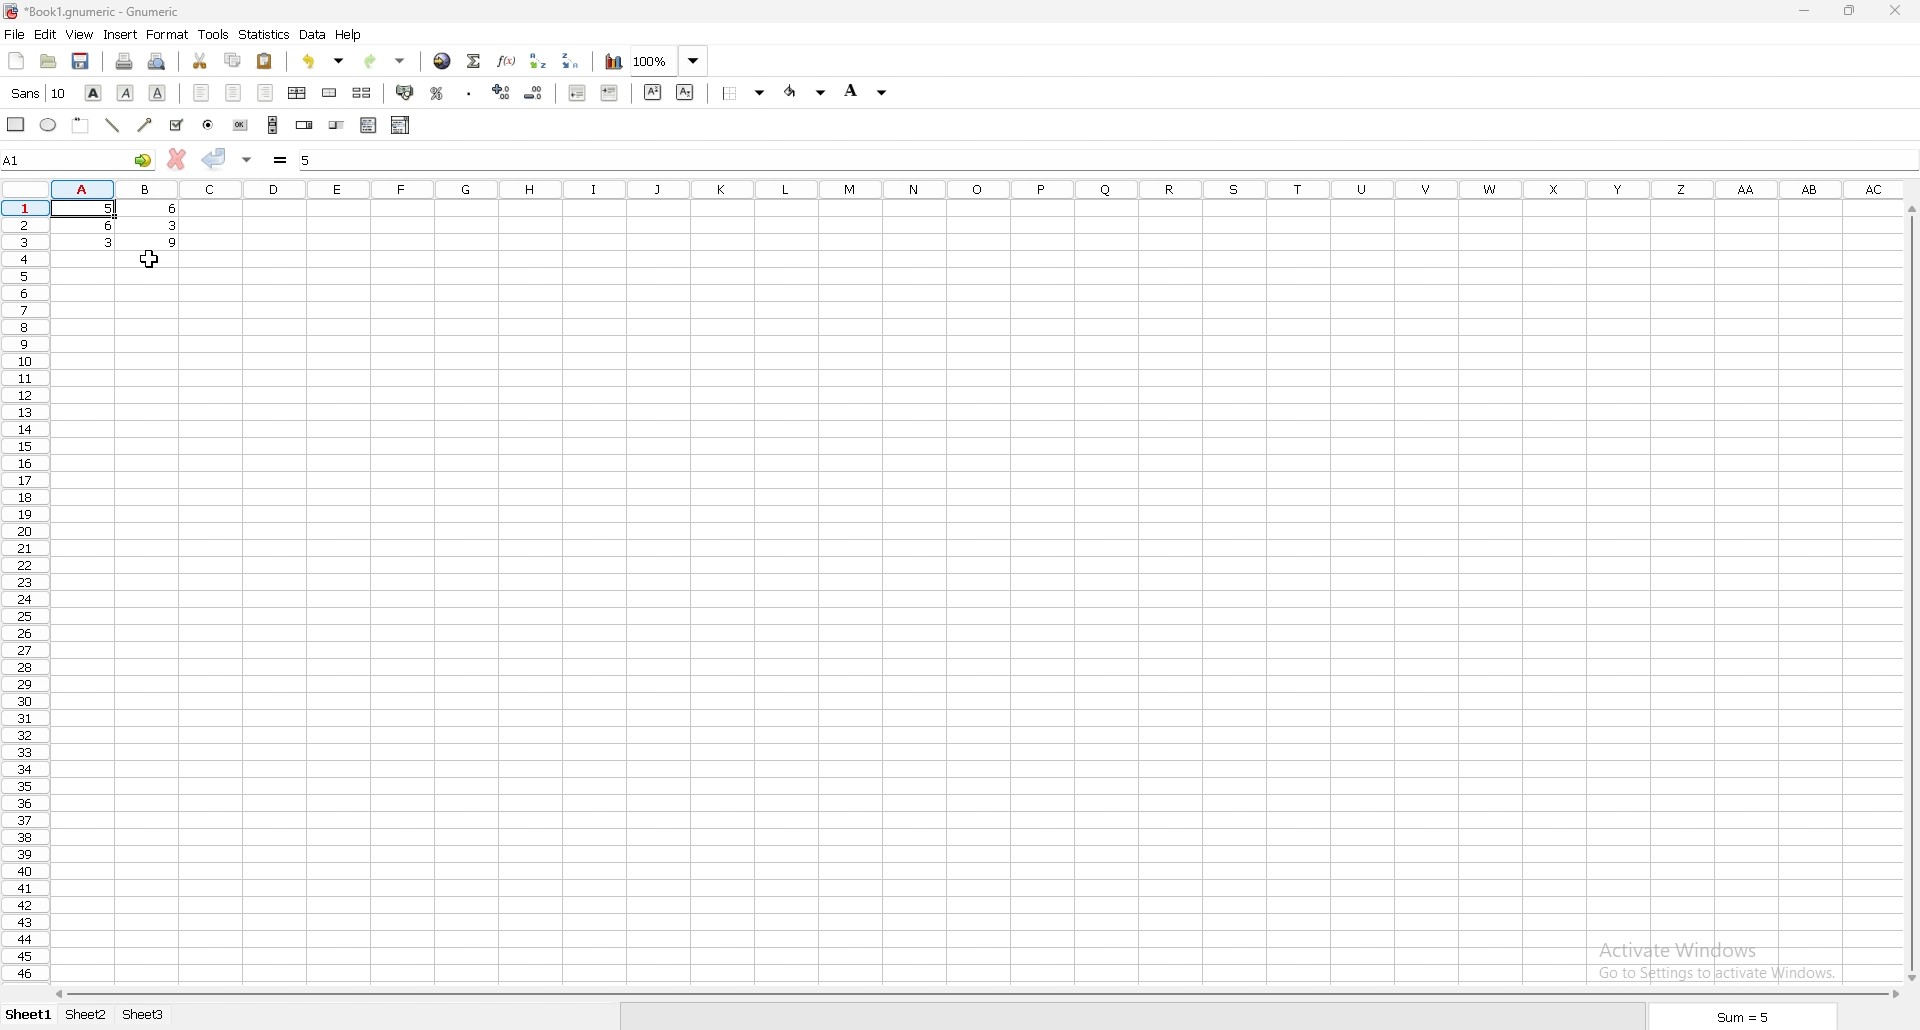 The width and height of the screenshot is (1920, 1030). I want to click on summation, so click(474, 61).